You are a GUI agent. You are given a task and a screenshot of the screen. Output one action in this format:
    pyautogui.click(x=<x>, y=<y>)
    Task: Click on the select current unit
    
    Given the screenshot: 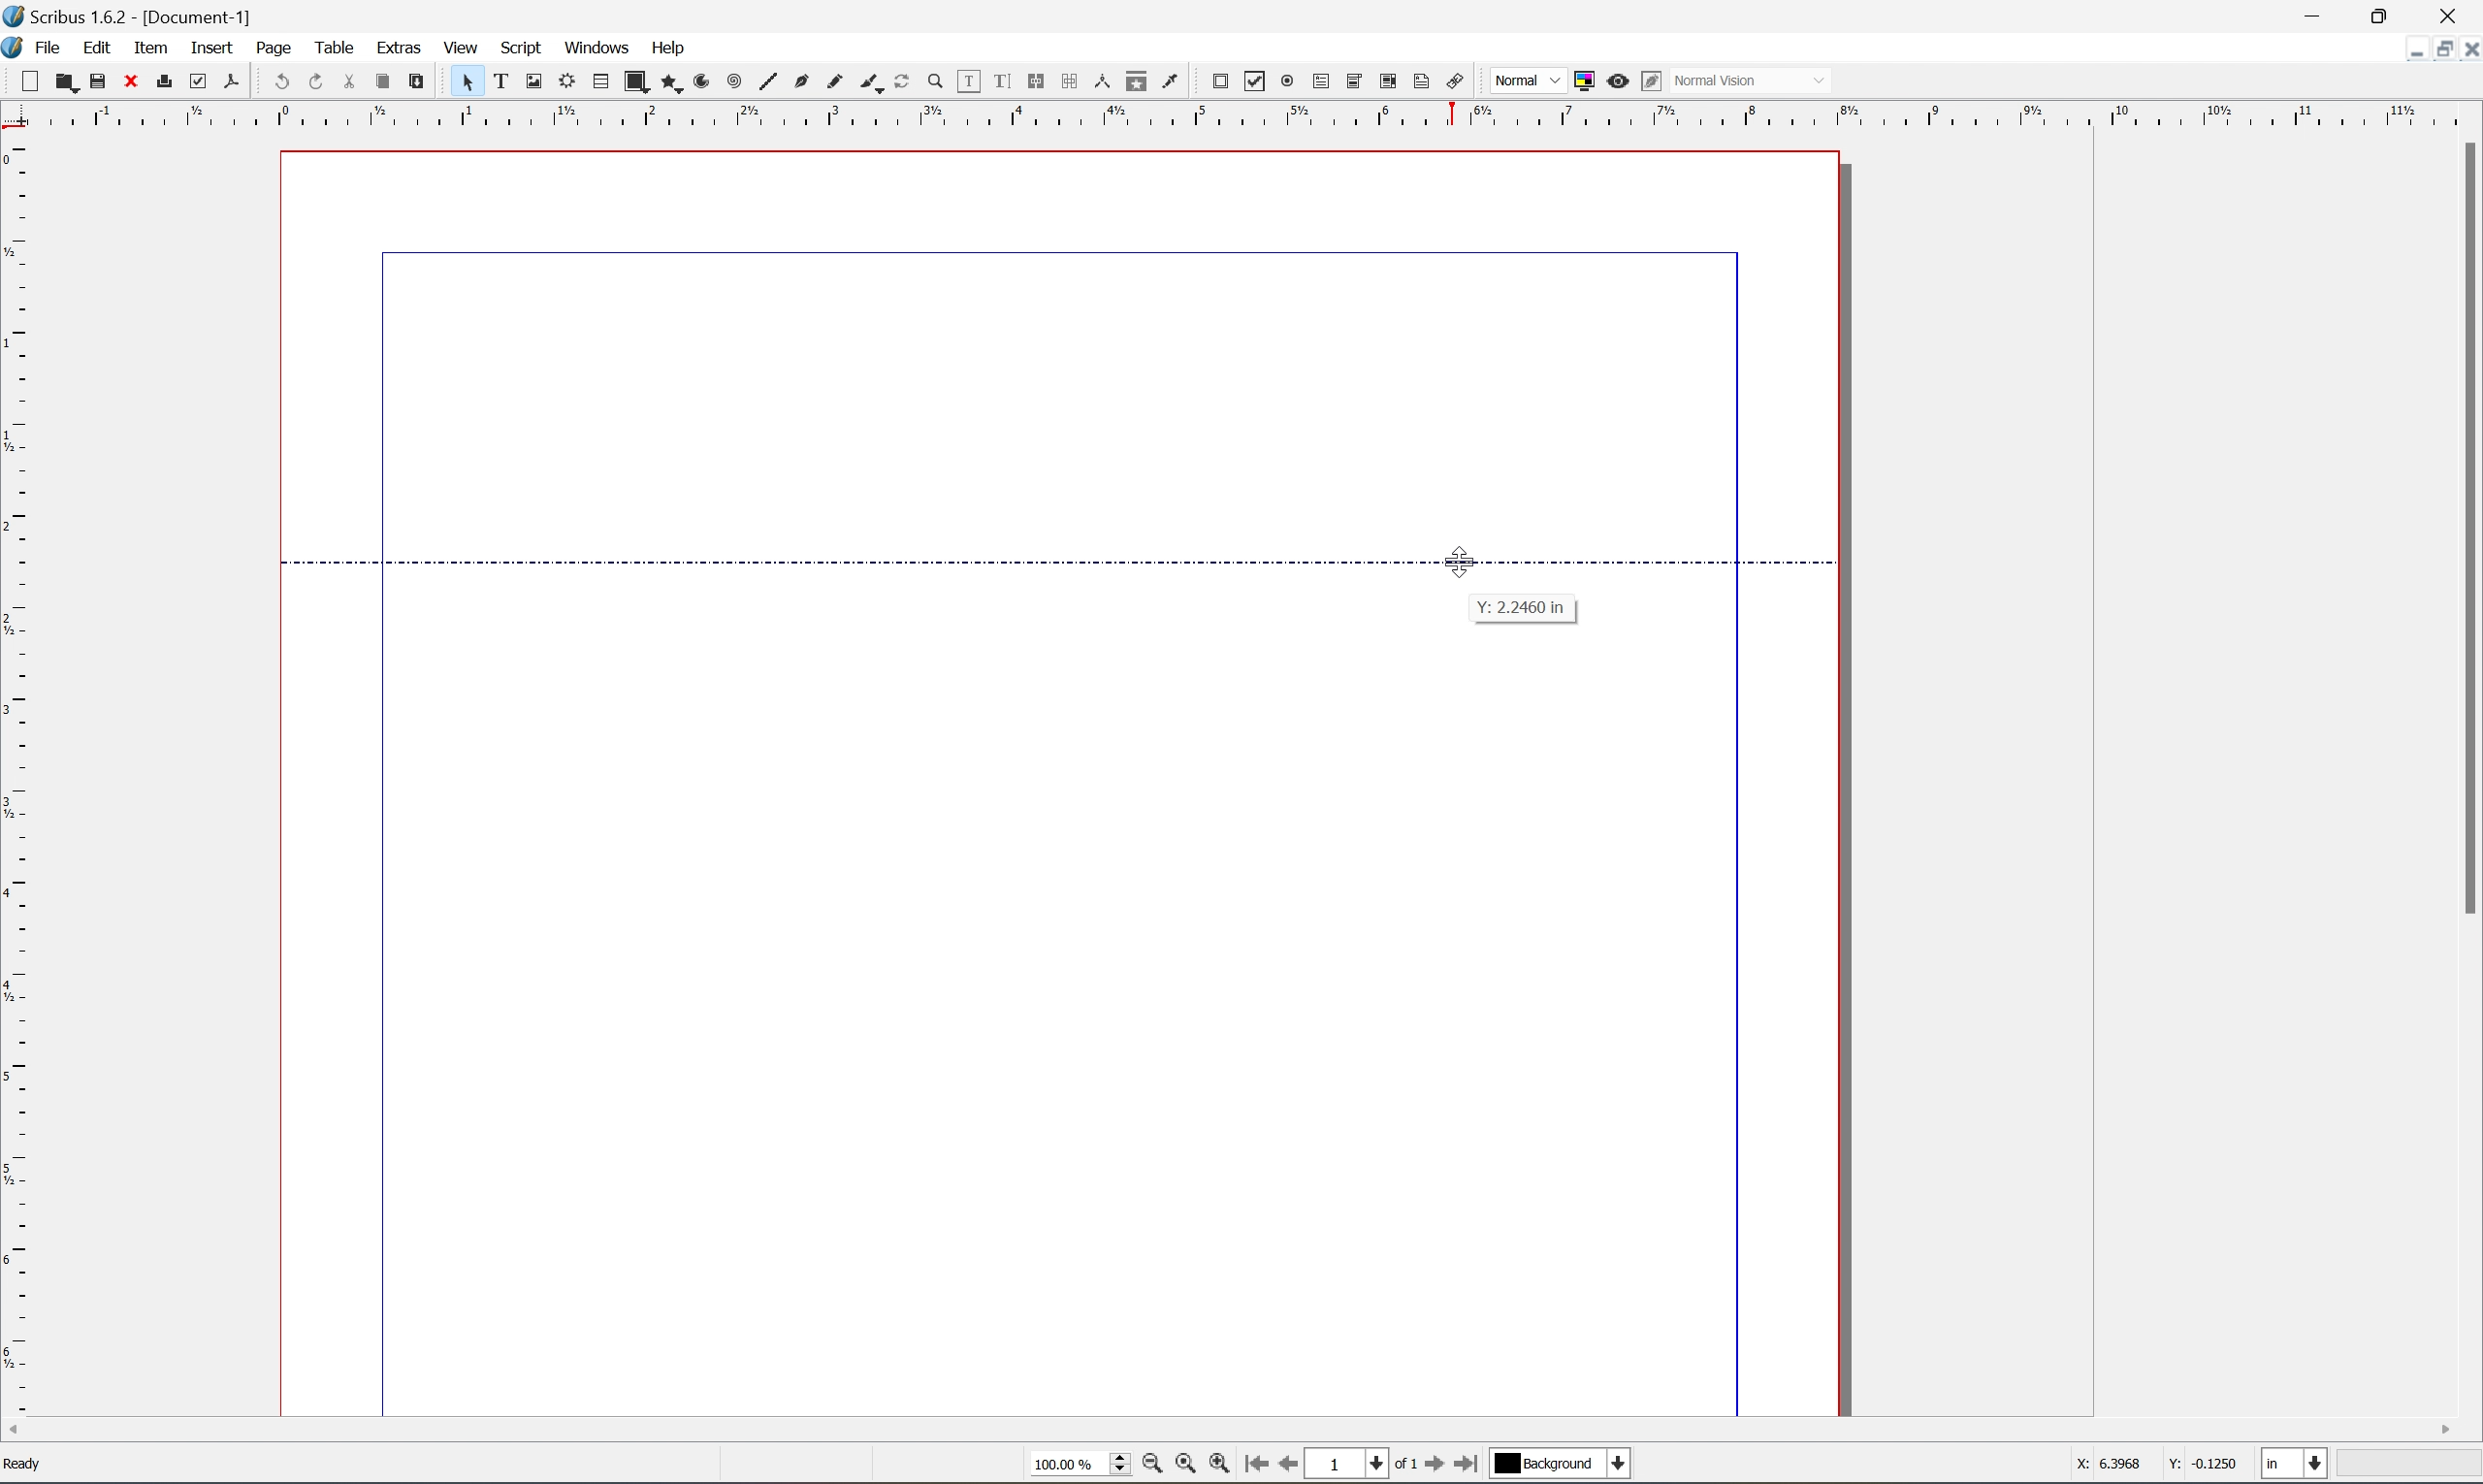 What is the action you would take?
    pyautogui.click(x=2295, y=1465)
    